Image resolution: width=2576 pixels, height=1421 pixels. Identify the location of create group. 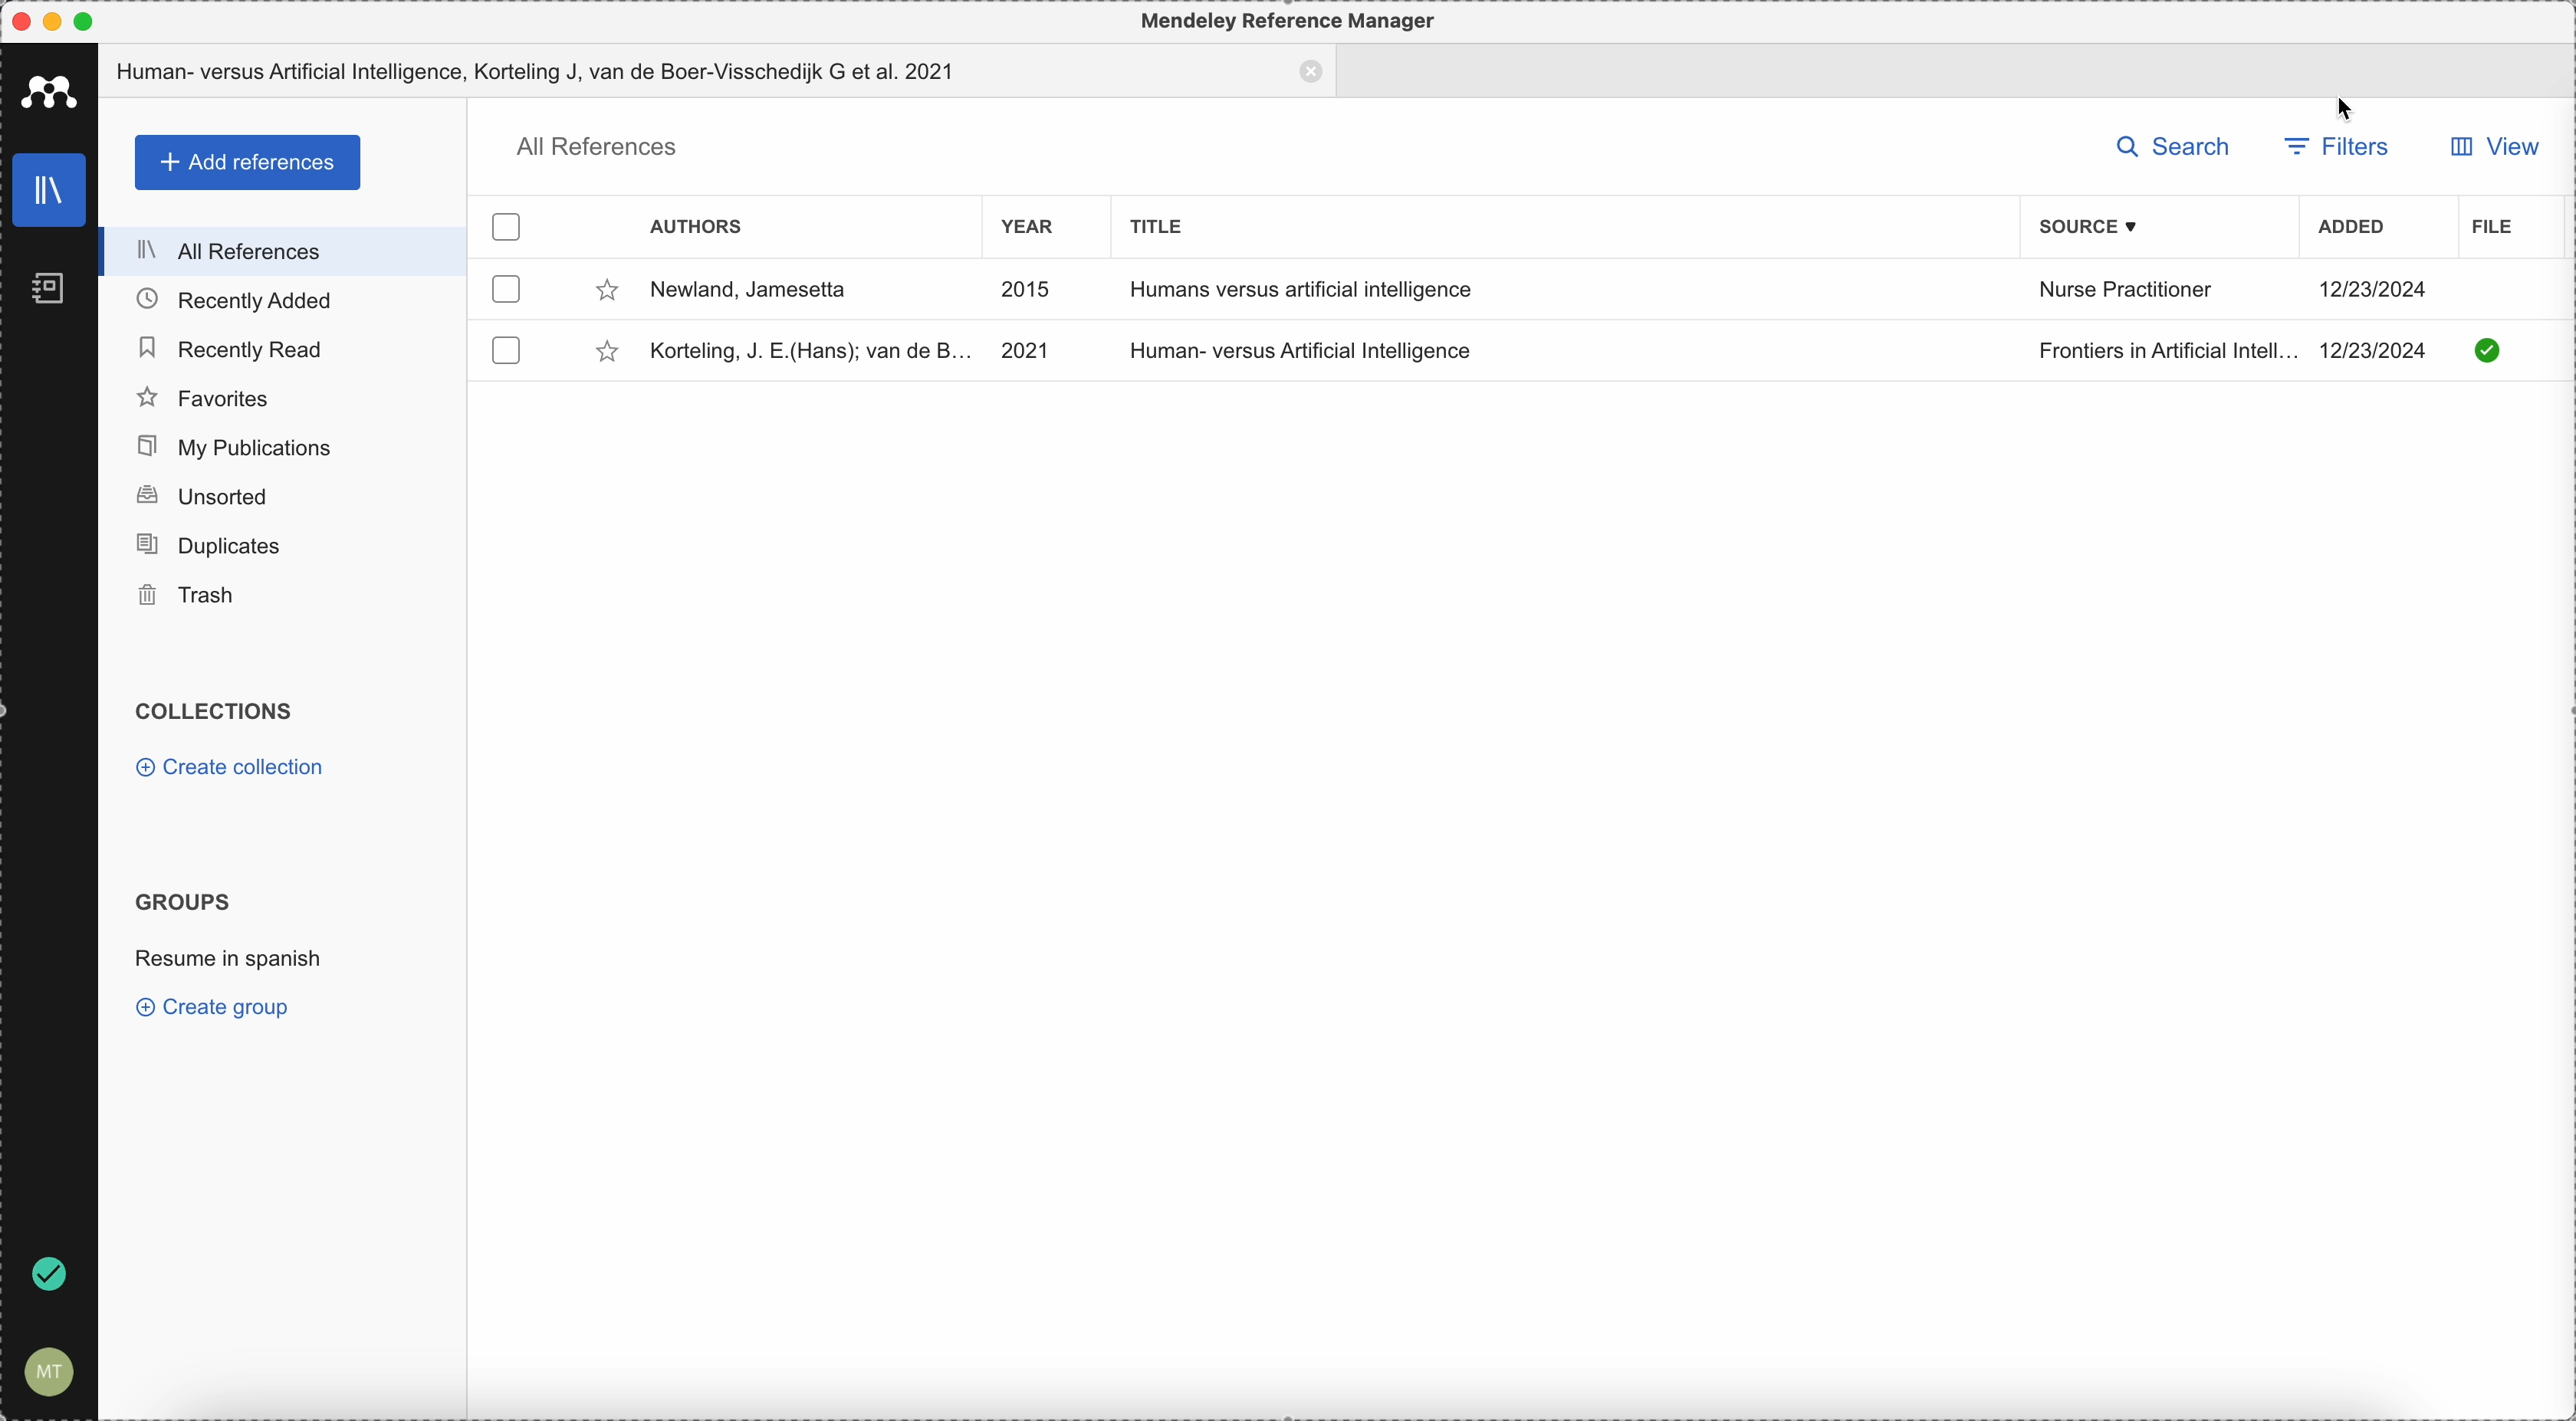
(218, 1010).